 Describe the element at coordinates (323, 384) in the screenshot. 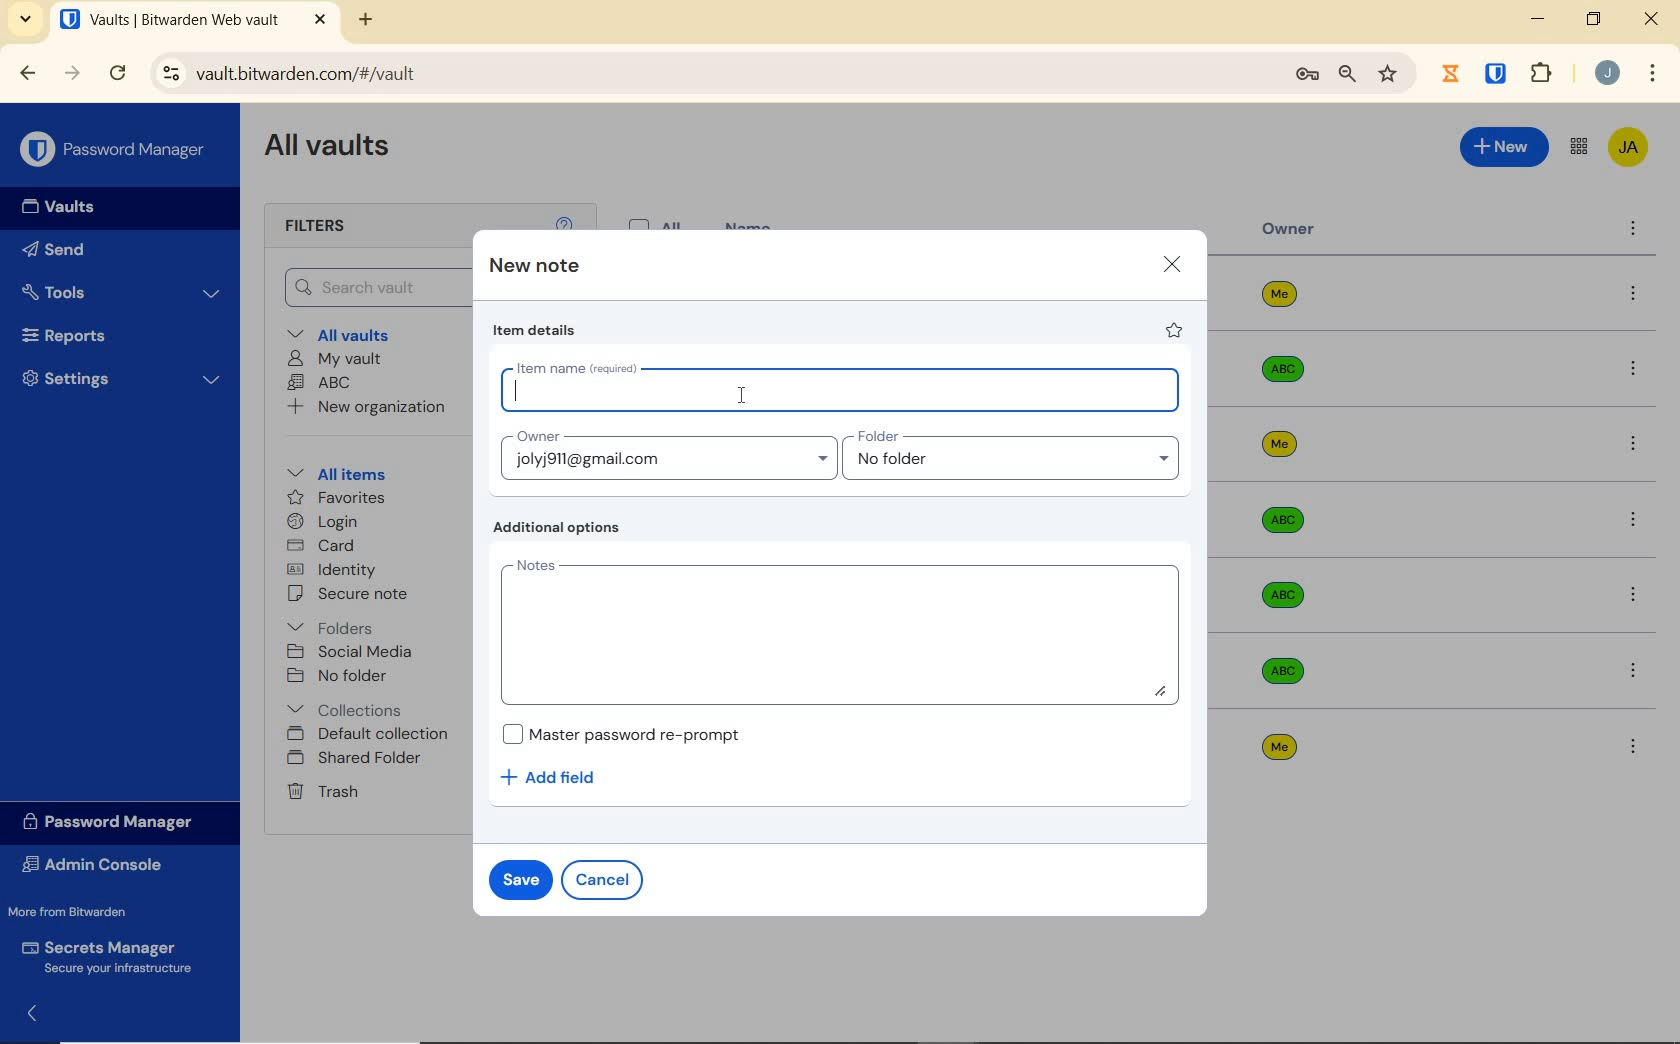

I see `ABC` at that location.